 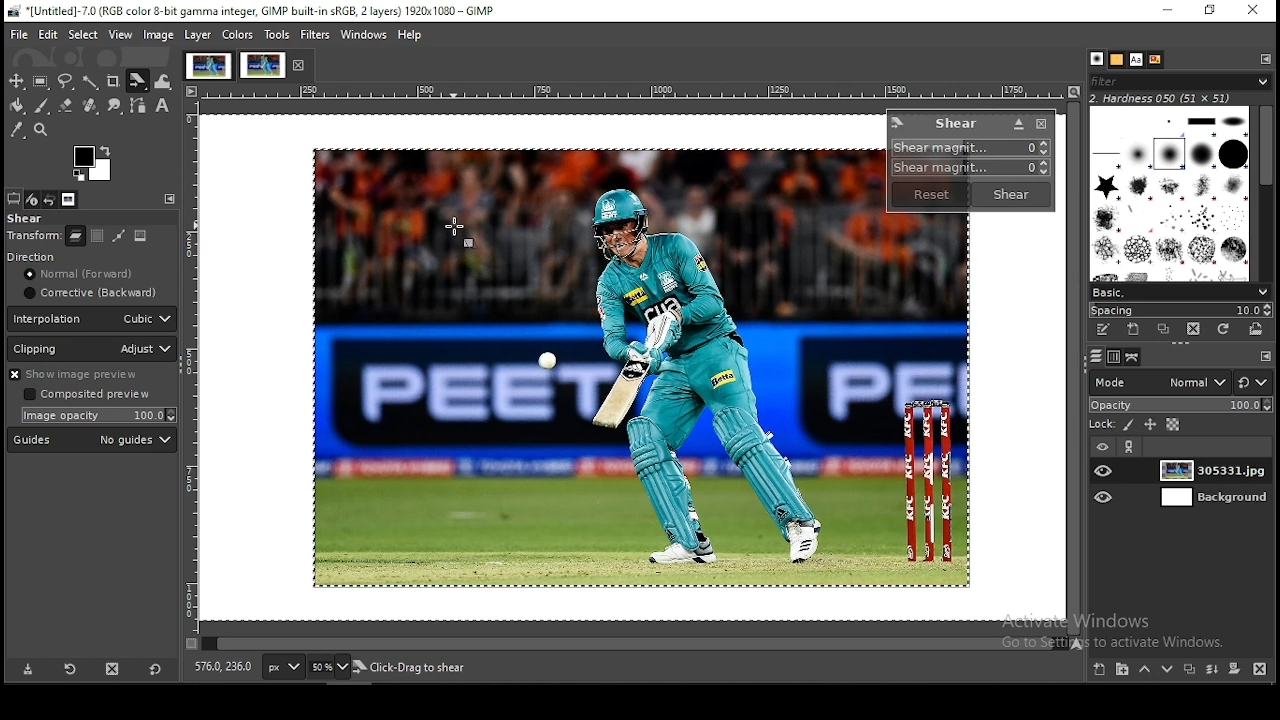 What do you see at coordinates (92, 349) in the screenshot?
I see `clipping` at bounding box center [92, 349].